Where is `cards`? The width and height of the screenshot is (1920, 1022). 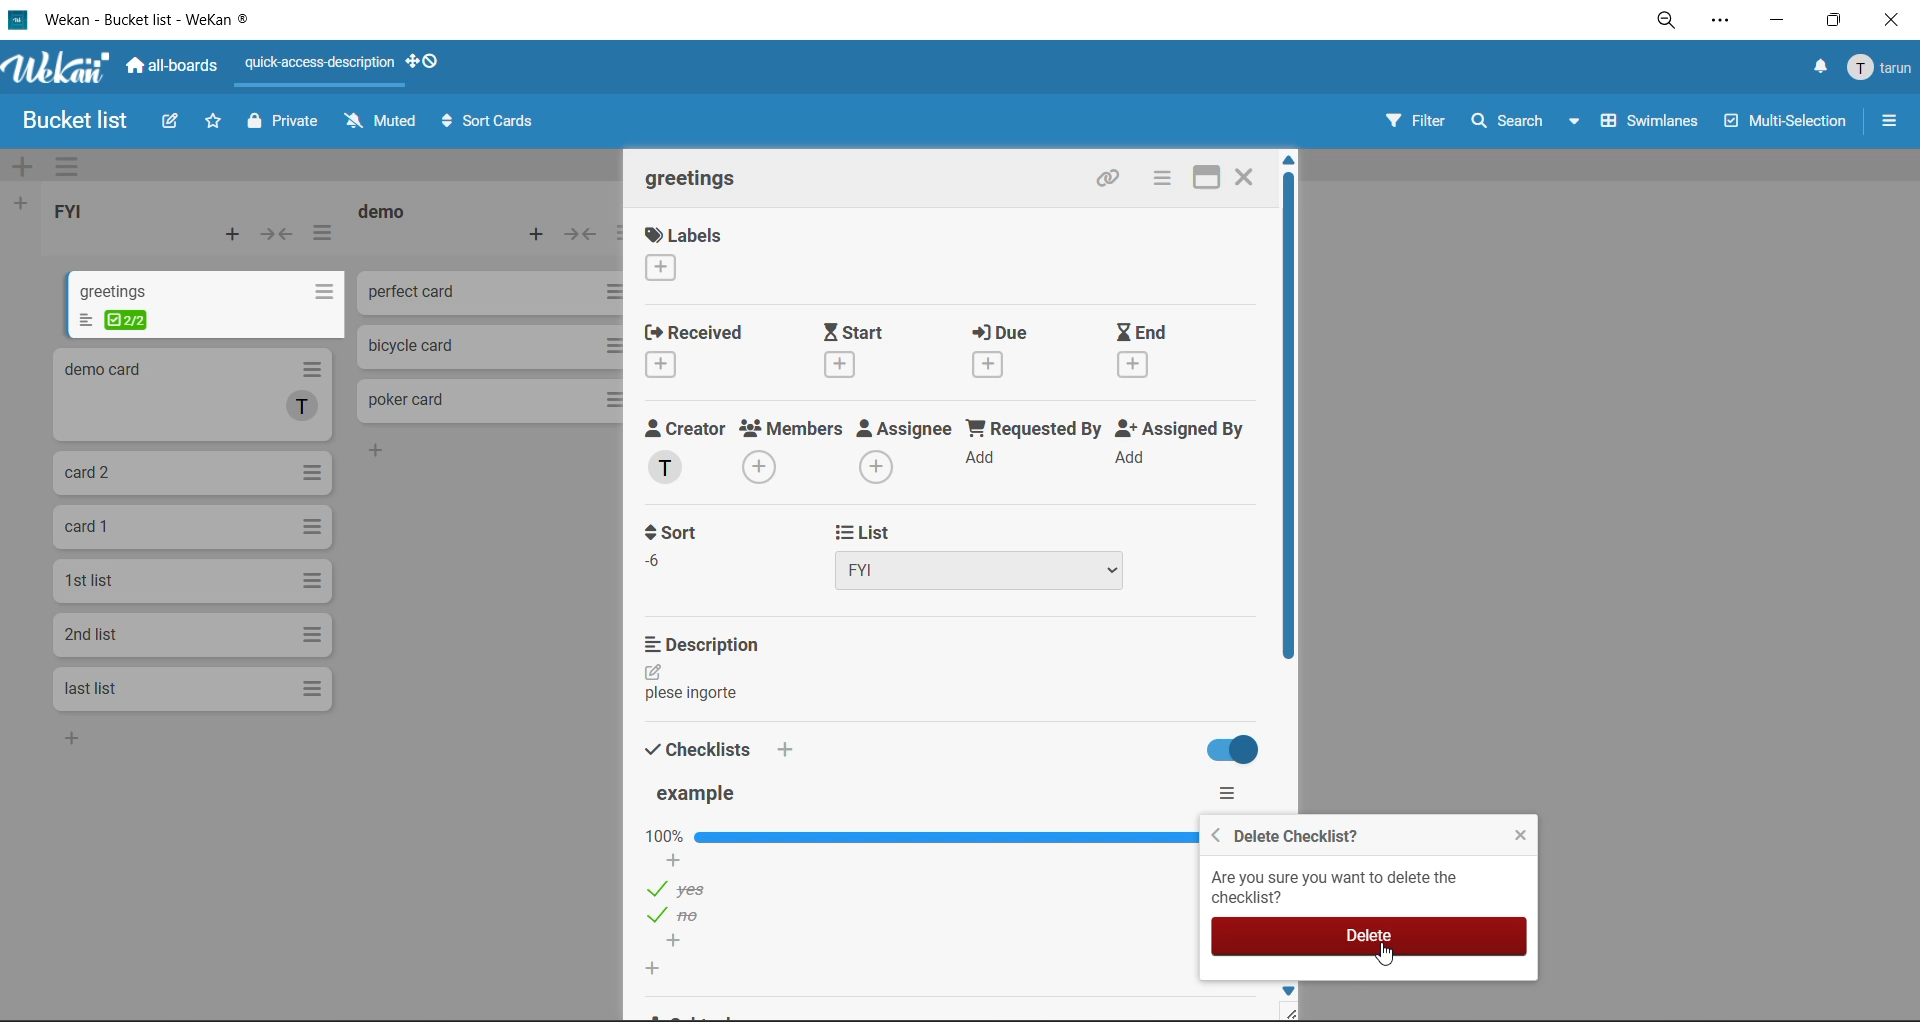 cards is located at coordinates (198, 394).